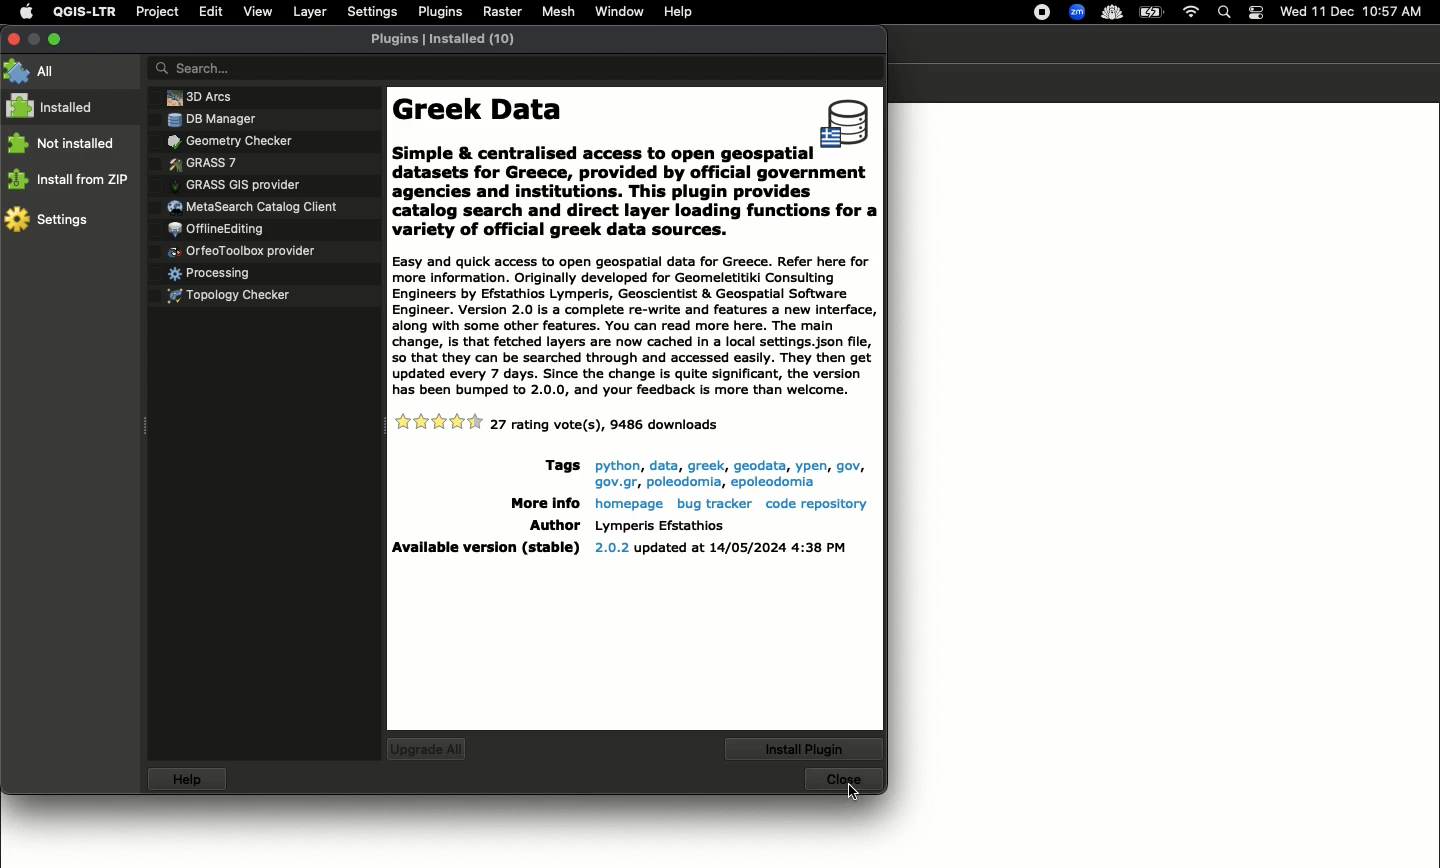  What do you see at coordinates (758, 466) in the screenshot?
I see `geodata,` at bounding box center [758, 466].